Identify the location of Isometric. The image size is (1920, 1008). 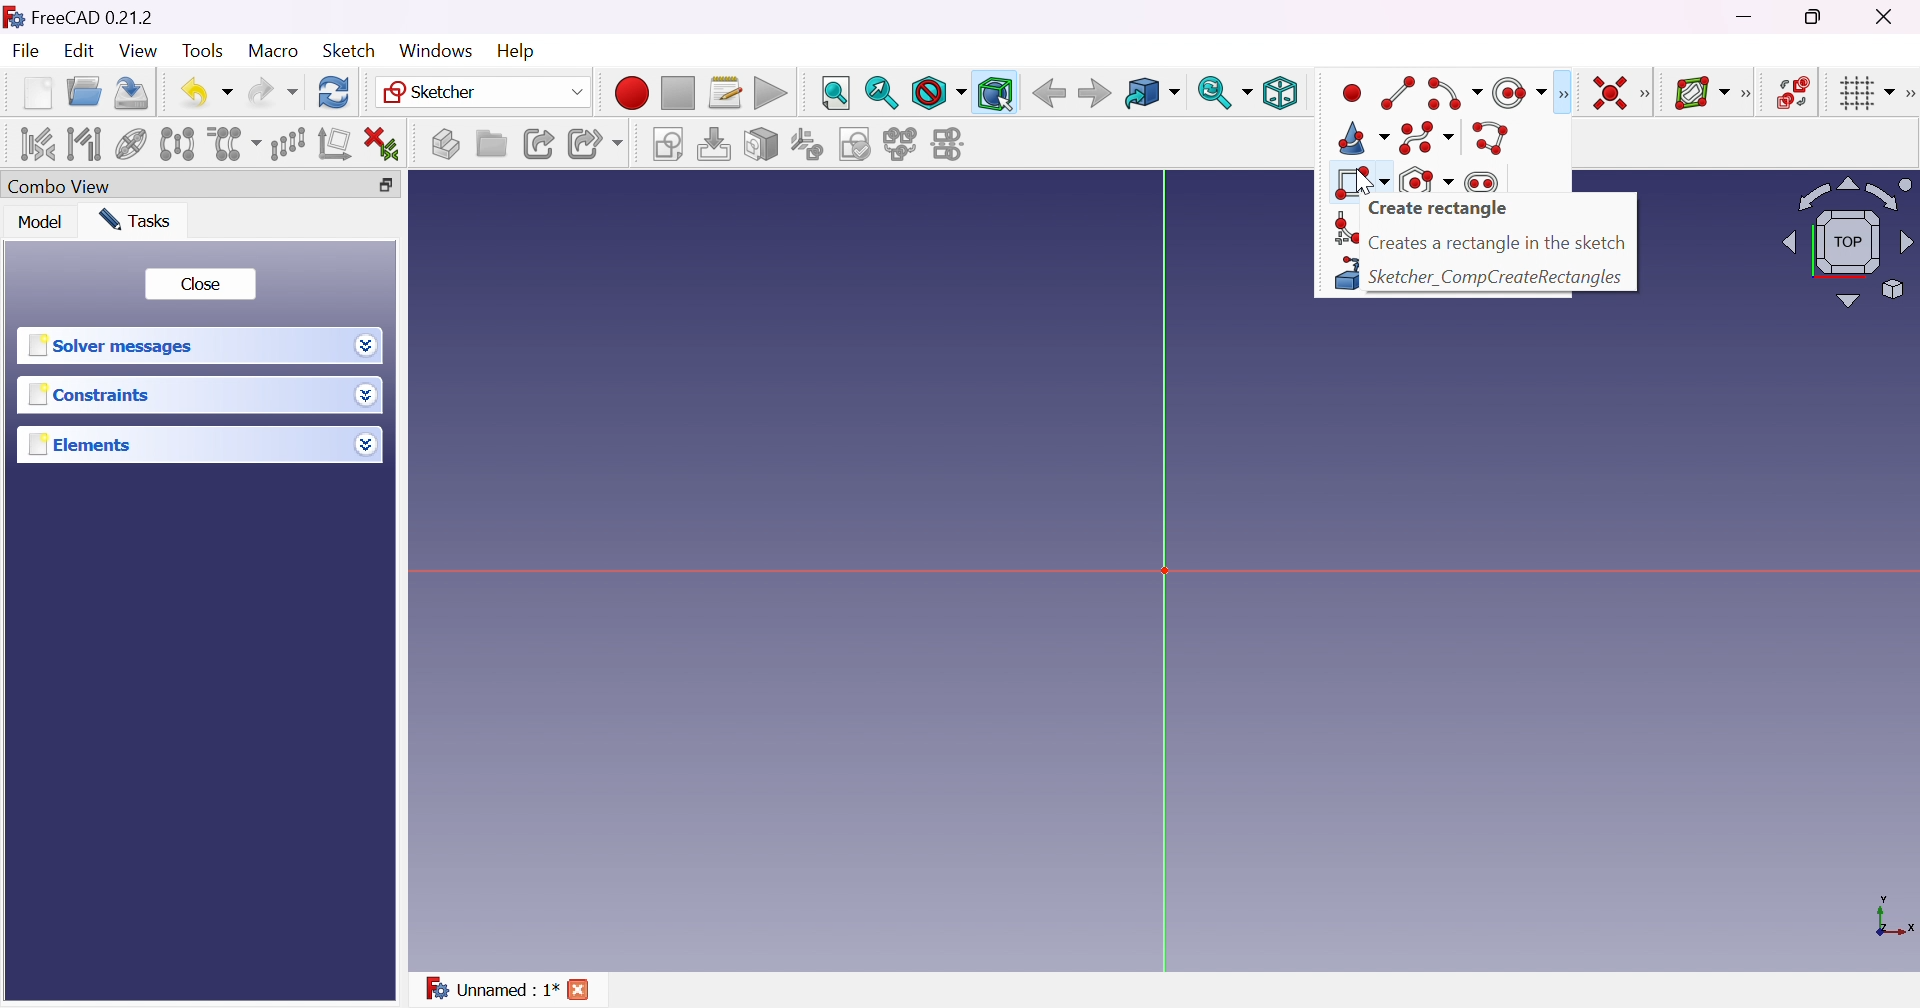
(1281, 92).